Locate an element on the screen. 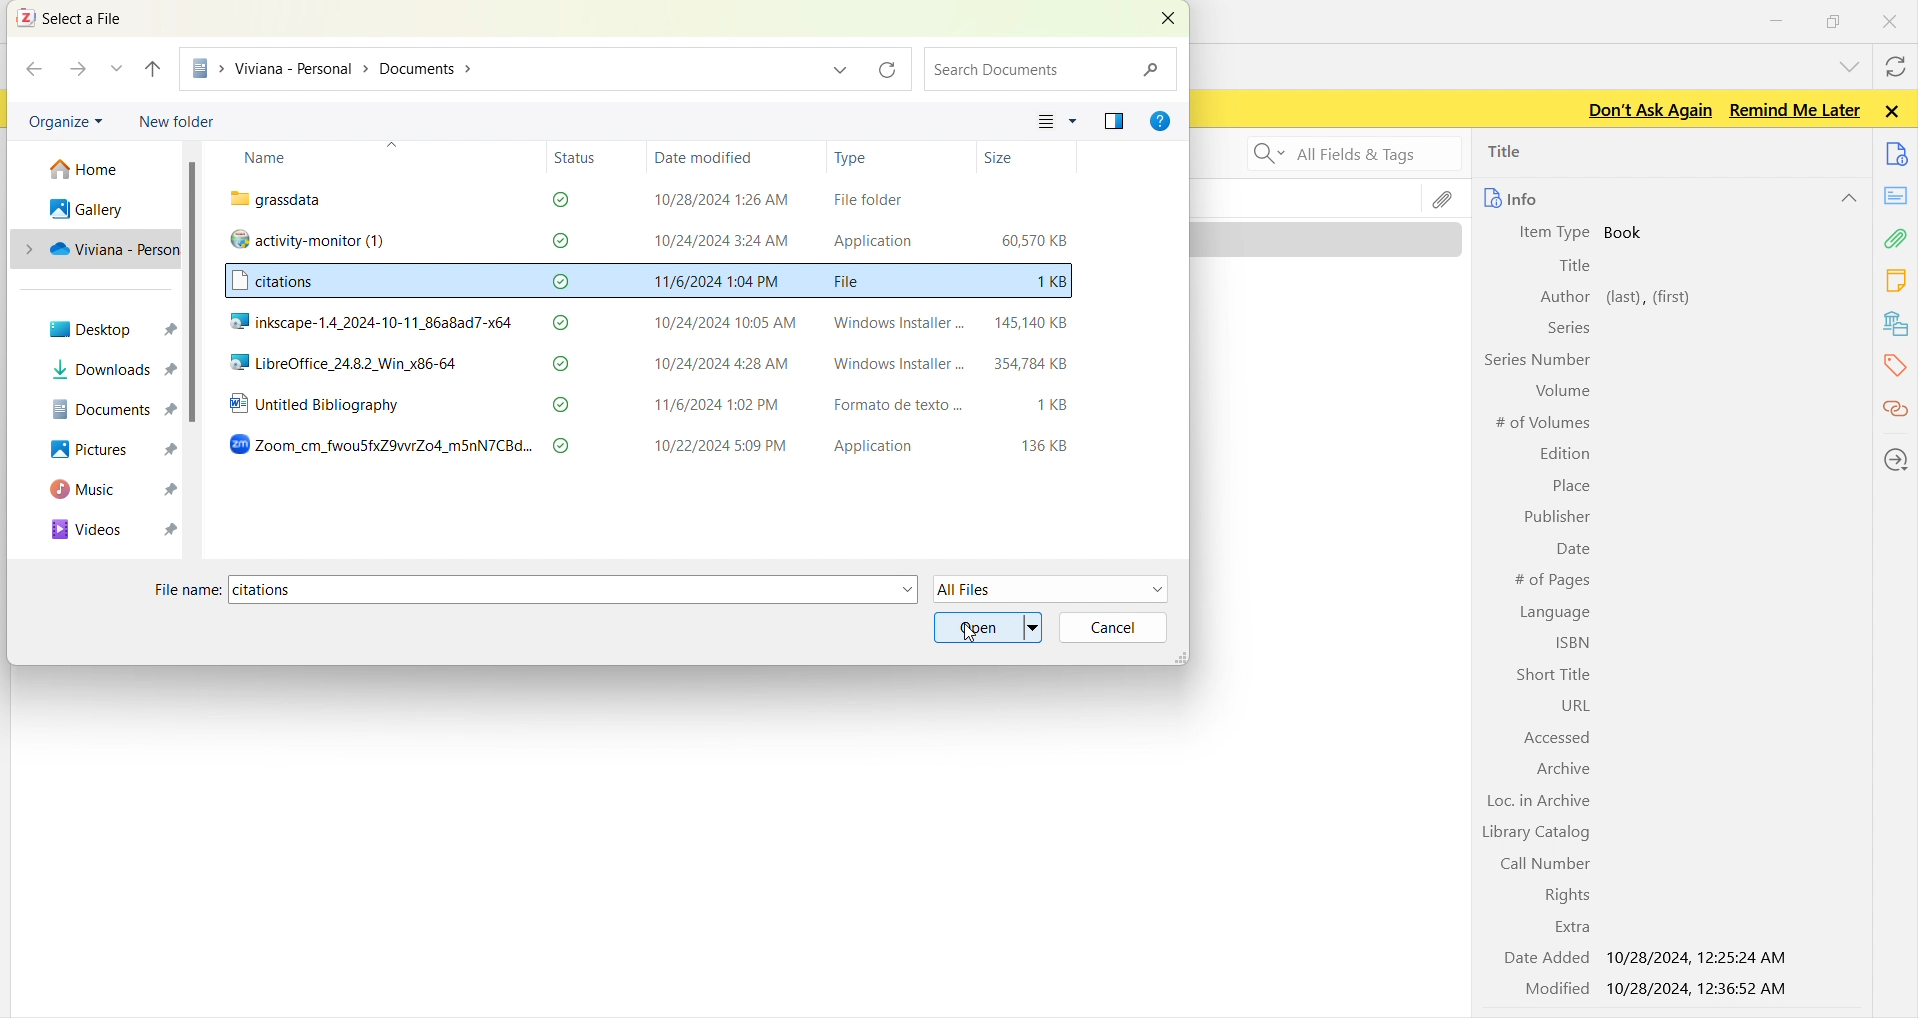 The height and width of the screenshot is (1018, 1918). library is located at coordinates (1899, 324).